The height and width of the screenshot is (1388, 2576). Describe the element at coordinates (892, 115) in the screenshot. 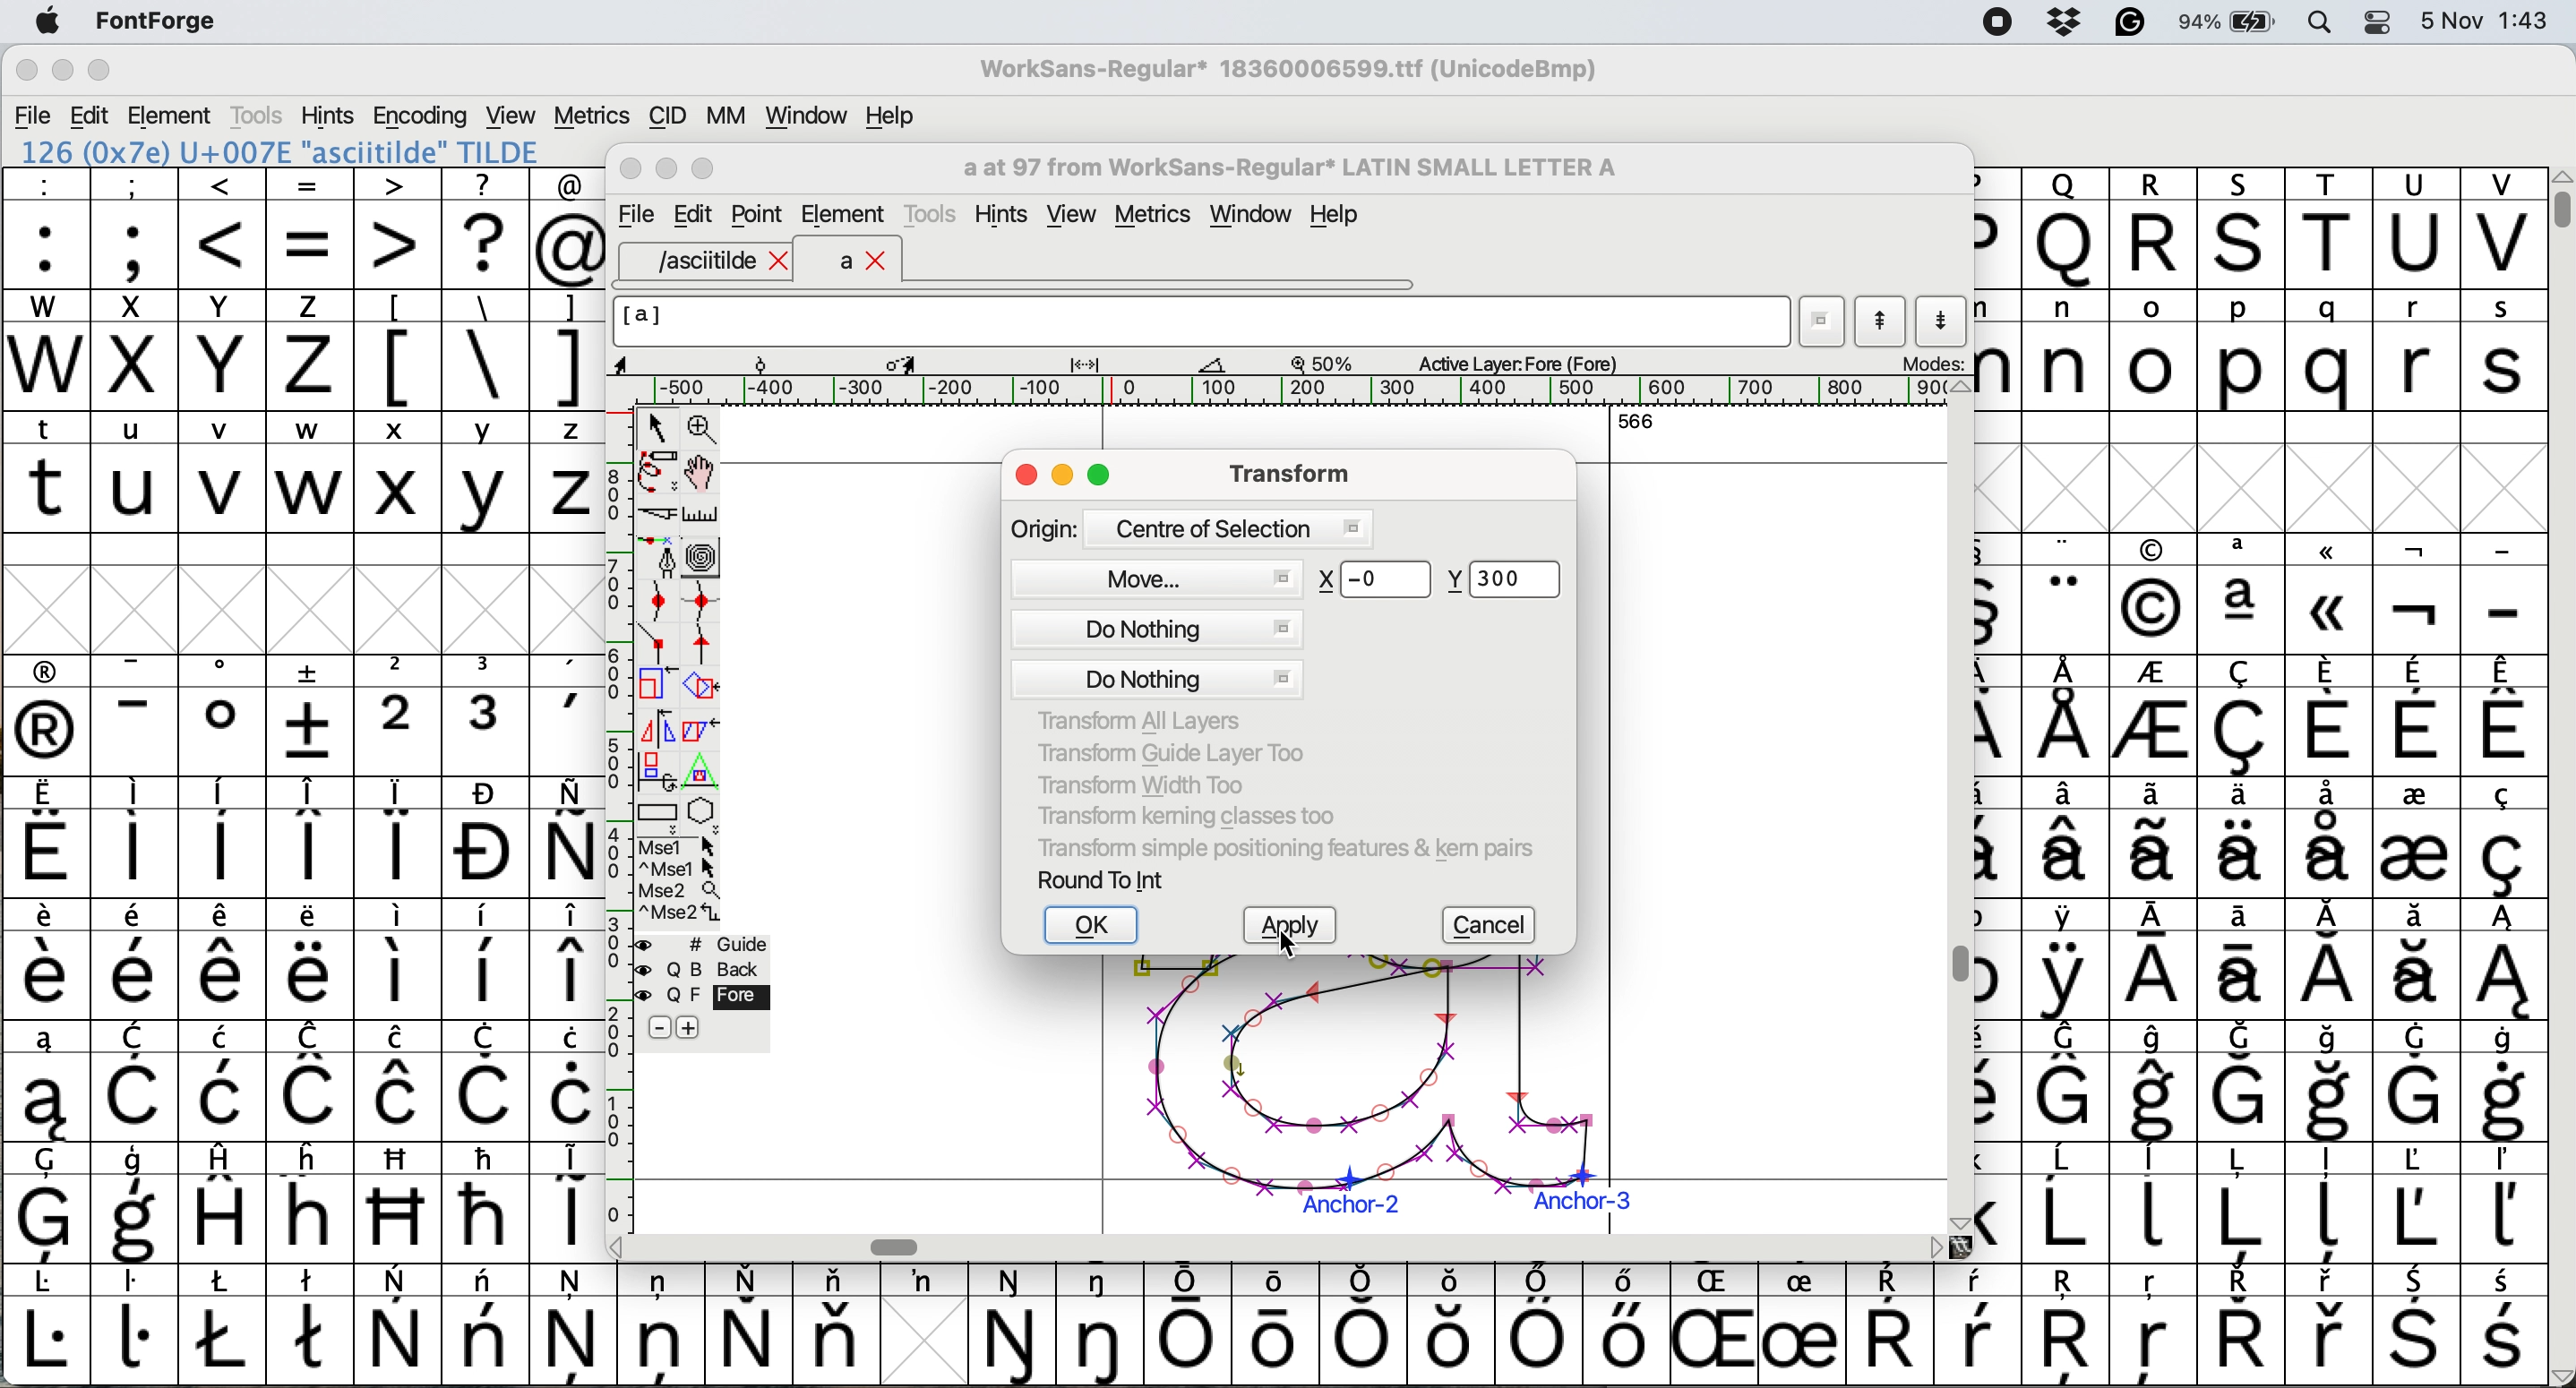

I see `help` at that location.